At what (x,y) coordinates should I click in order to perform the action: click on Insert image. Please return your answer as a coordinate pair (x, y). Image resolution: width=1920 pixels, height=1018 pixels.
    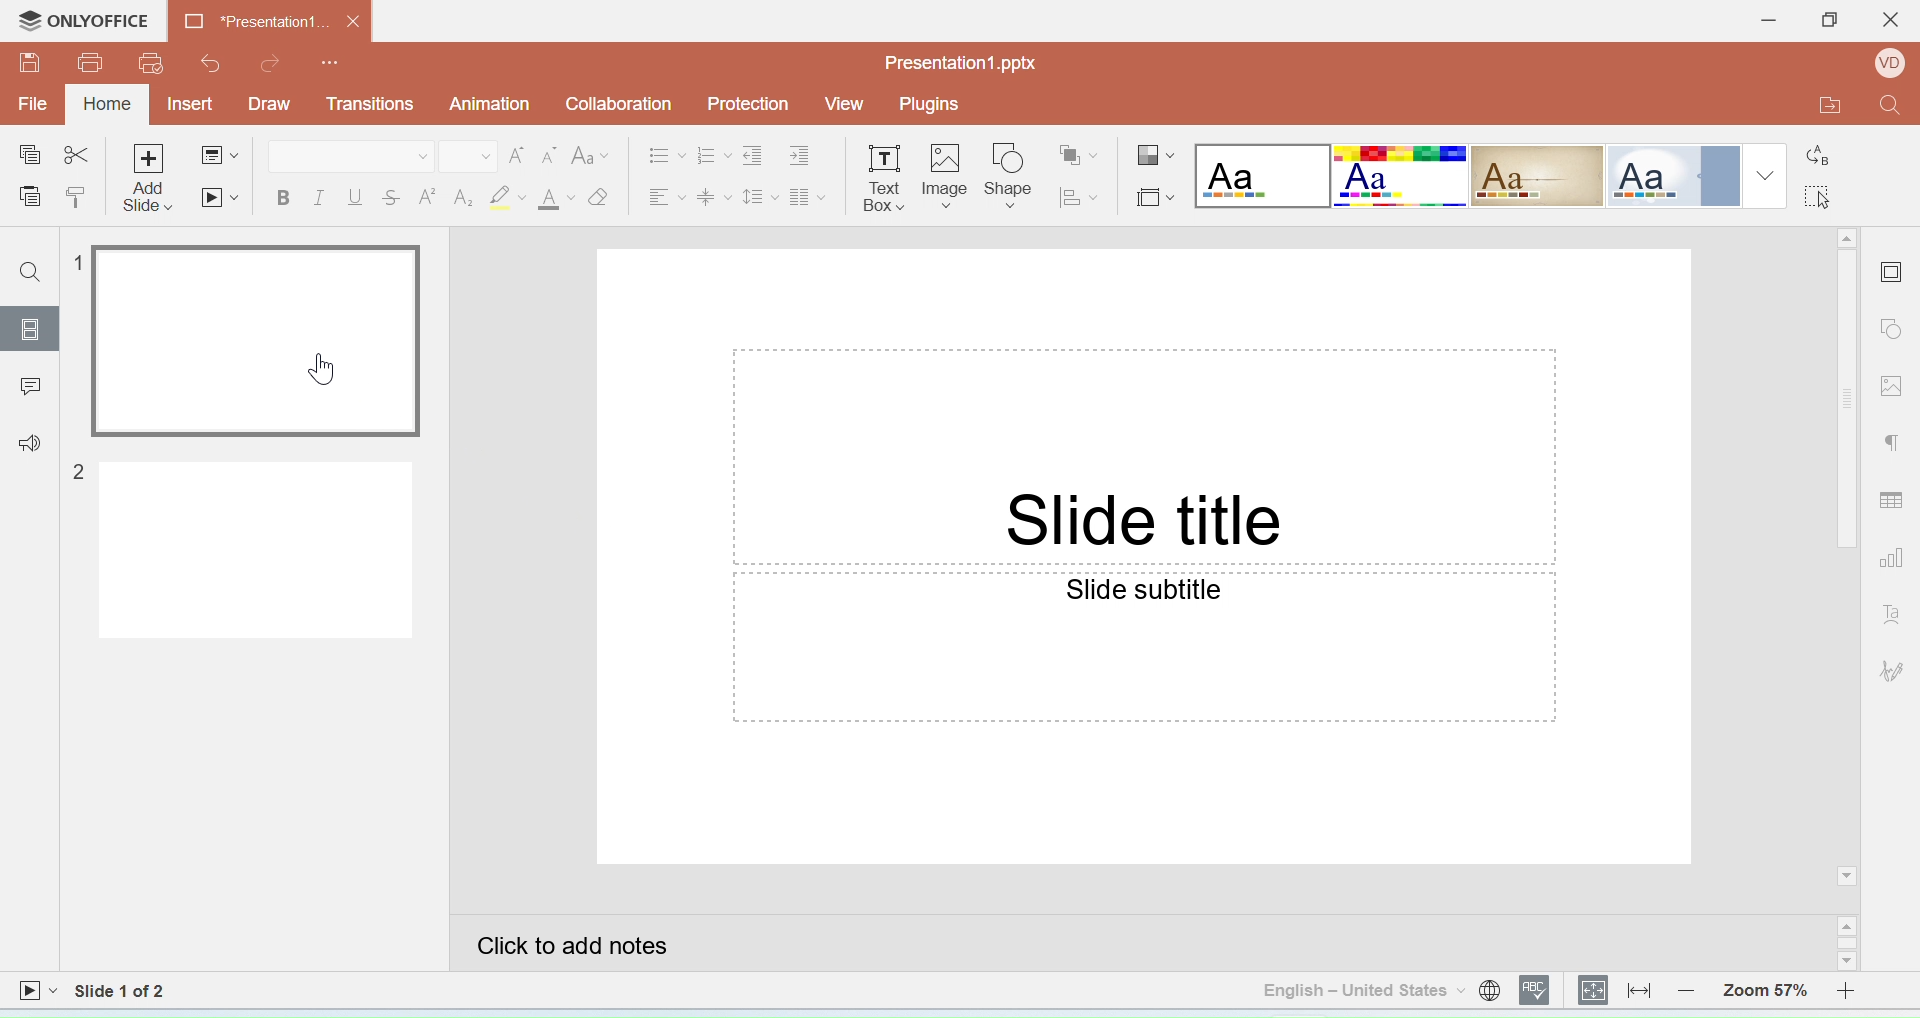
    Looking at the image, I should click on (946, 179).